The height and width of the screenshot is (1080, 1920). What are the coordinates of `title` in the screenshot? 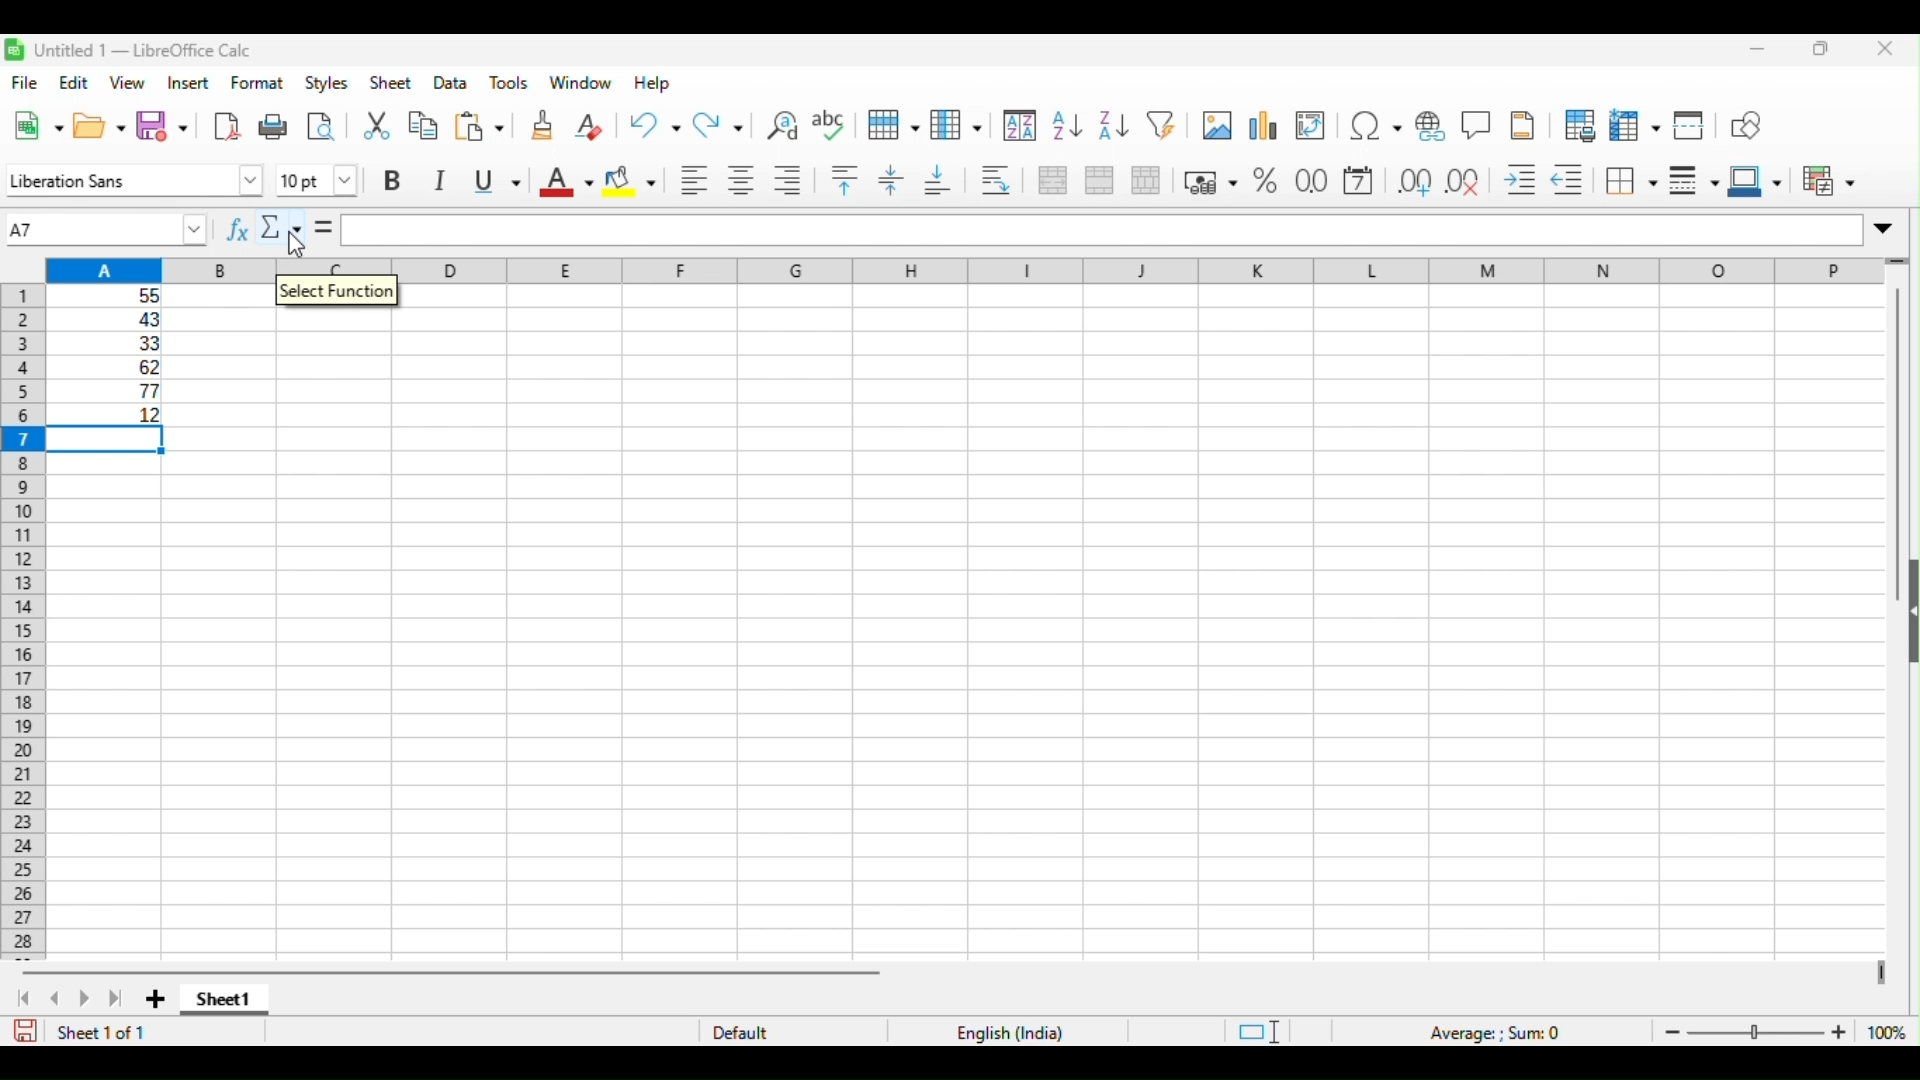 It's located at (131, 49).